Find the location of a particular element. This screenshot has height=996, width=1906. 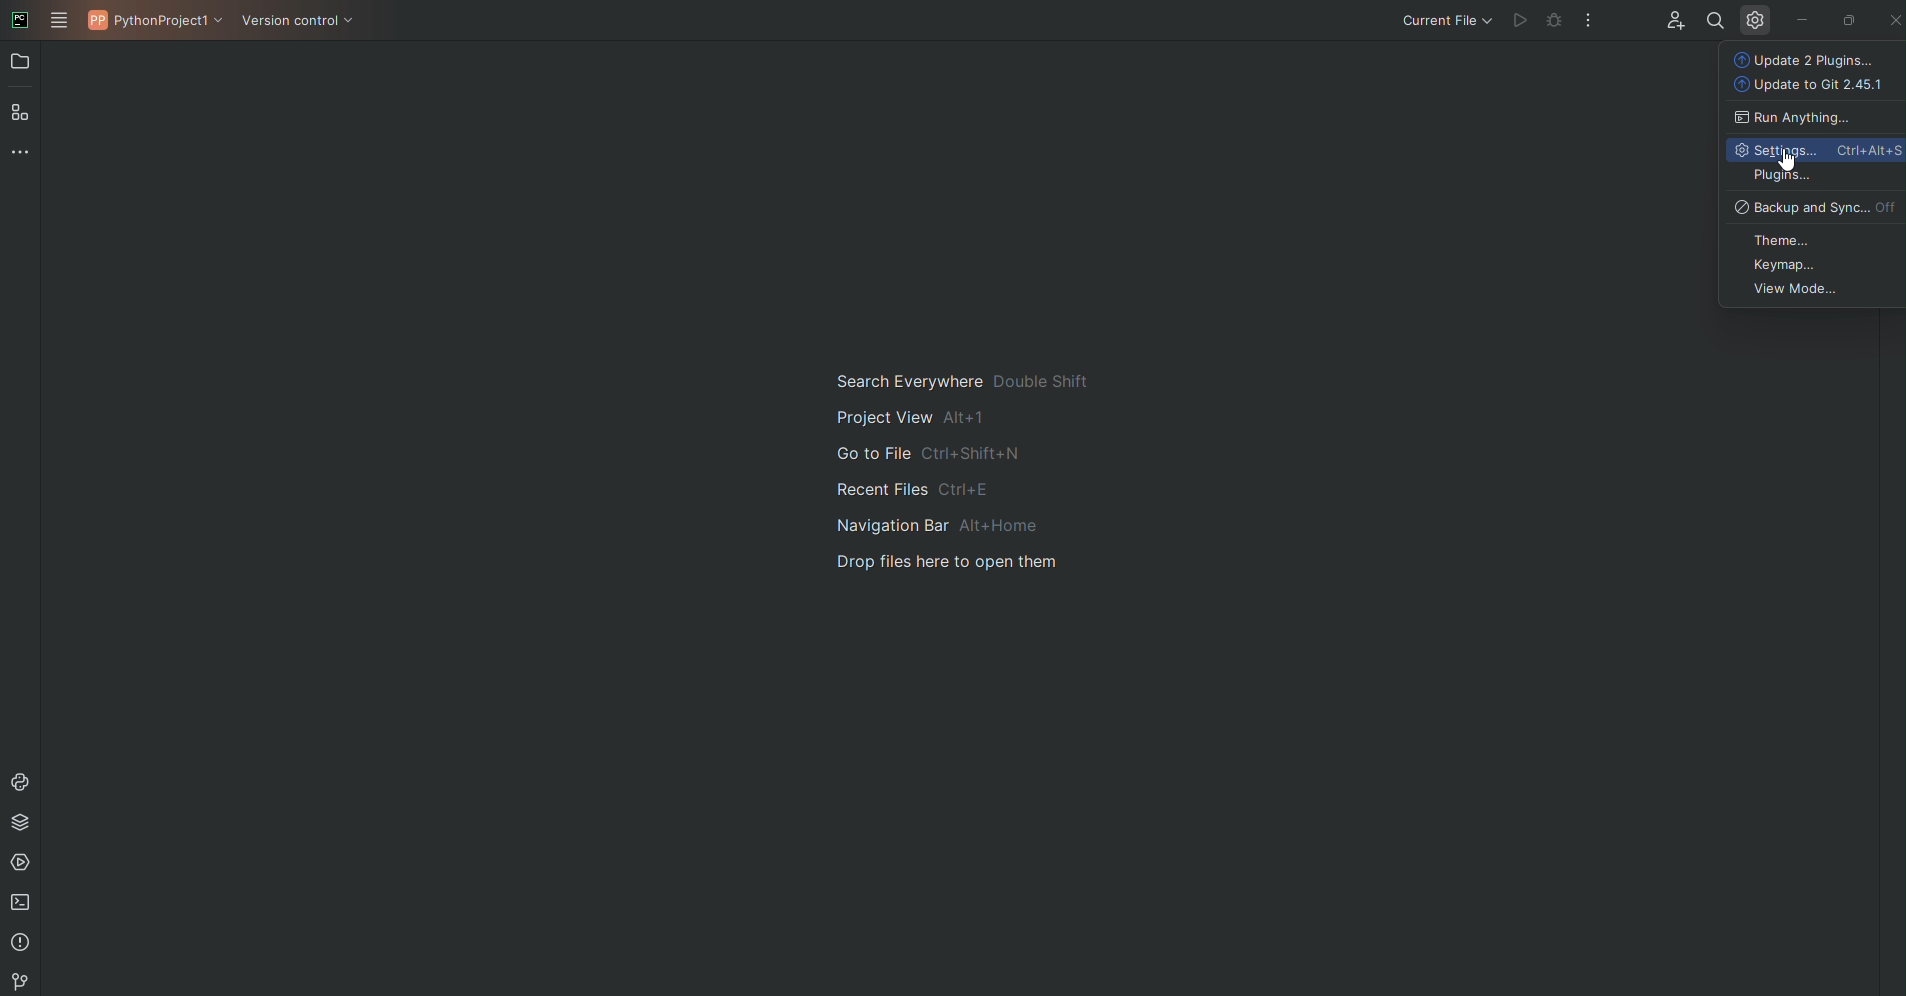

Update Plugins is located at coordinates (1805, 60).